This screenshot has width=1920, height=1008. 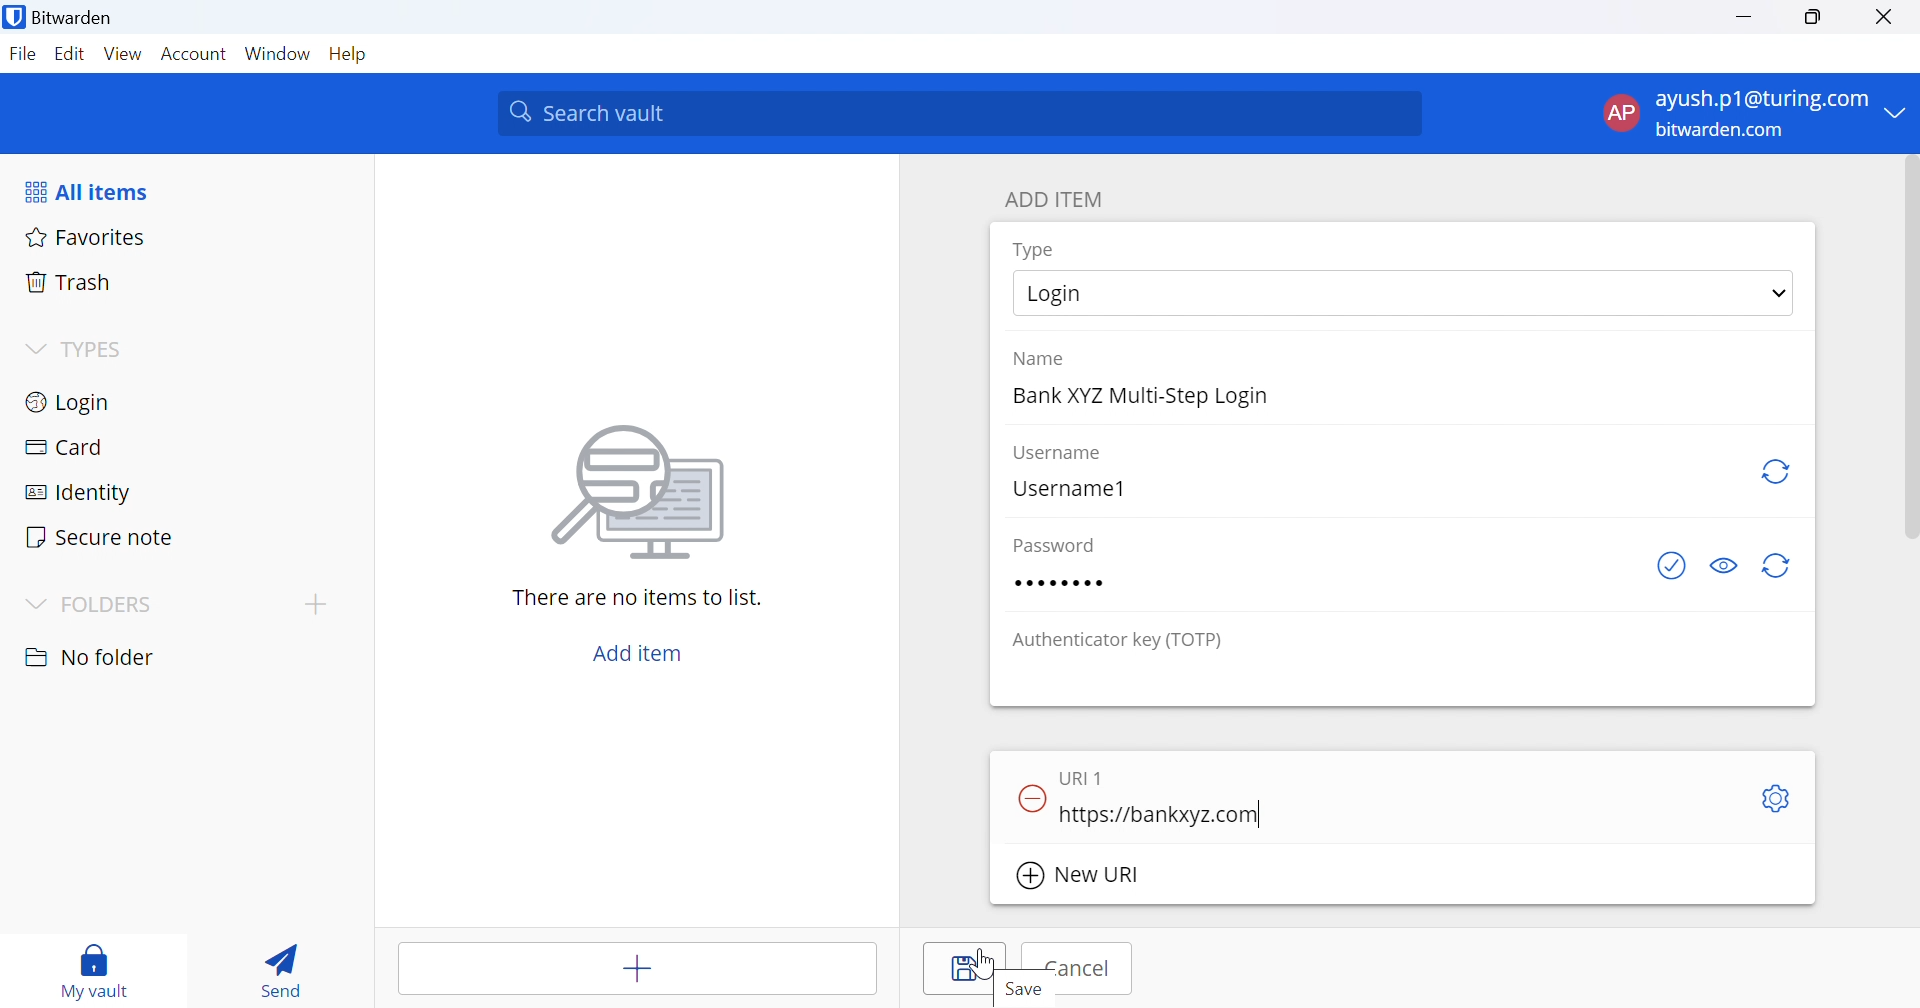 I want to click on TYPES, so click(x=98, y=350).